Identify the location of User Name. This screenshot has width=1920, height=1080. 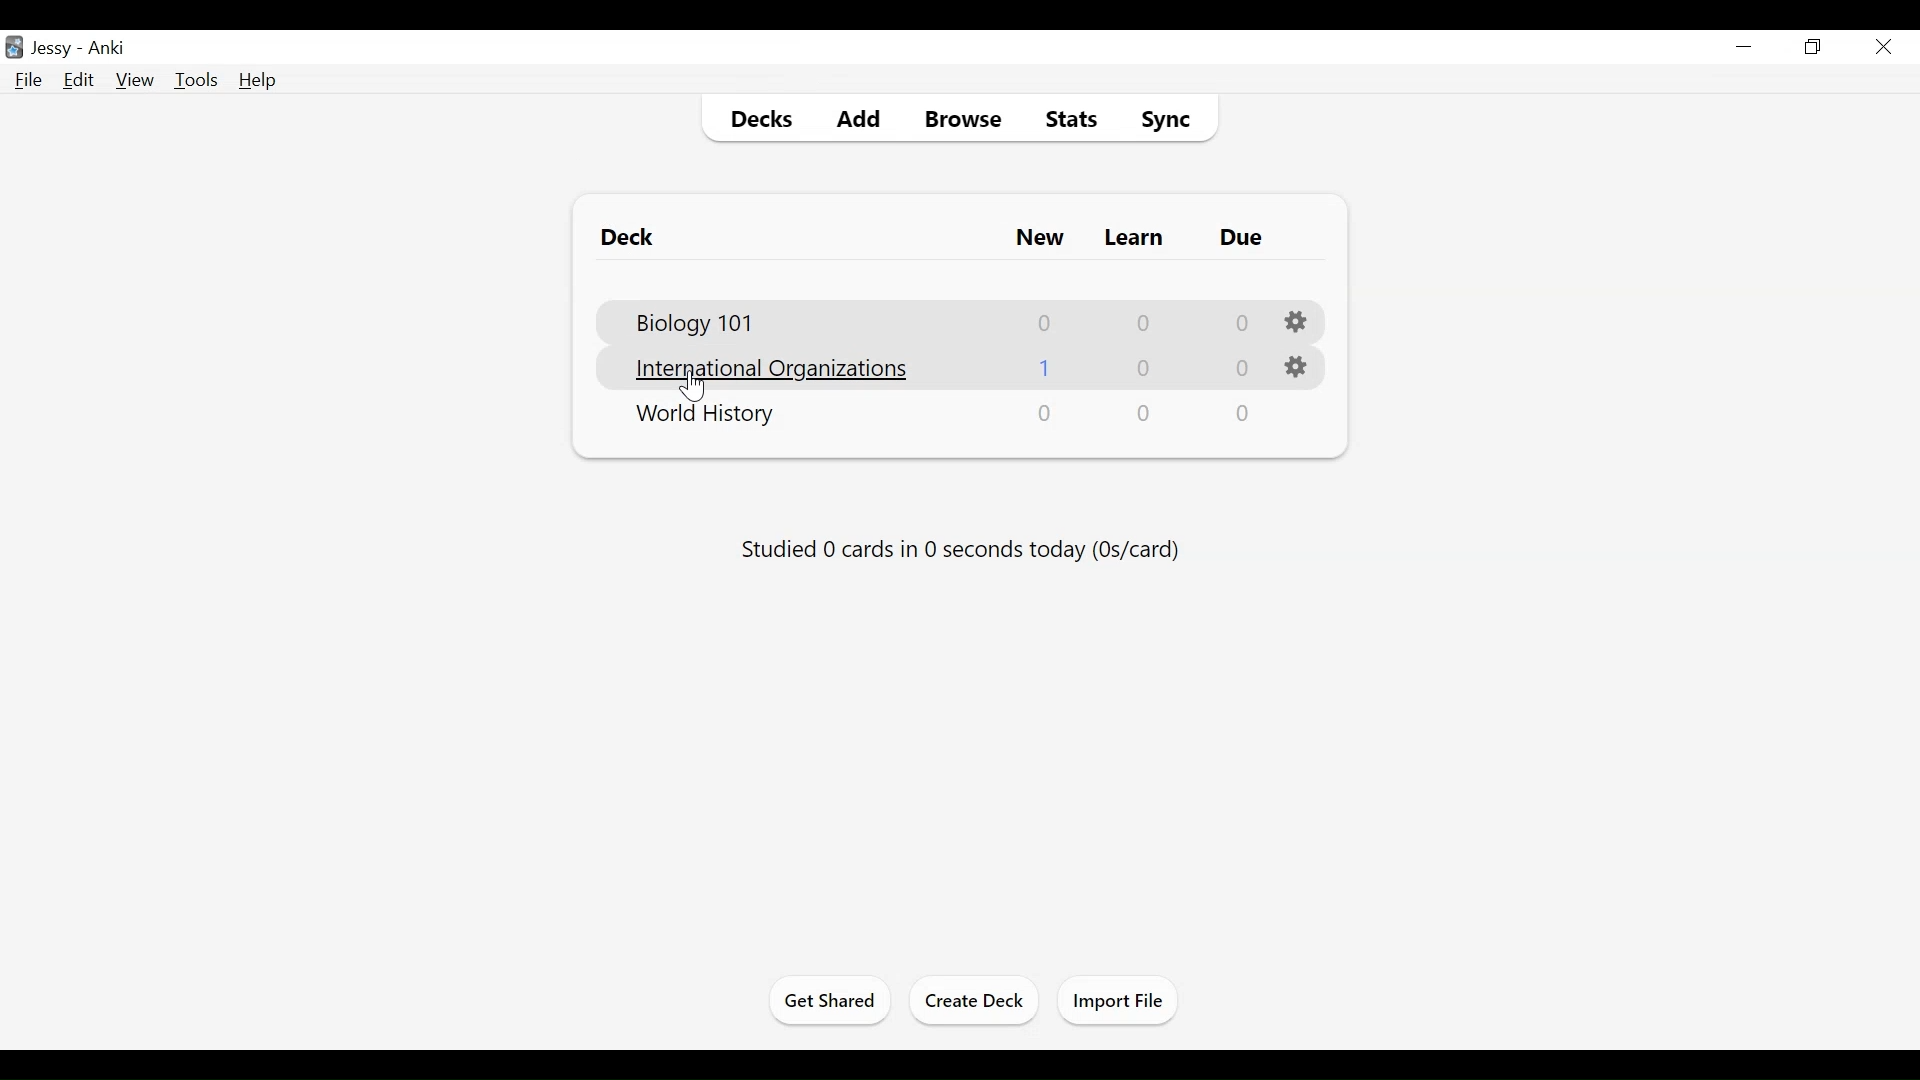
(51, 49).